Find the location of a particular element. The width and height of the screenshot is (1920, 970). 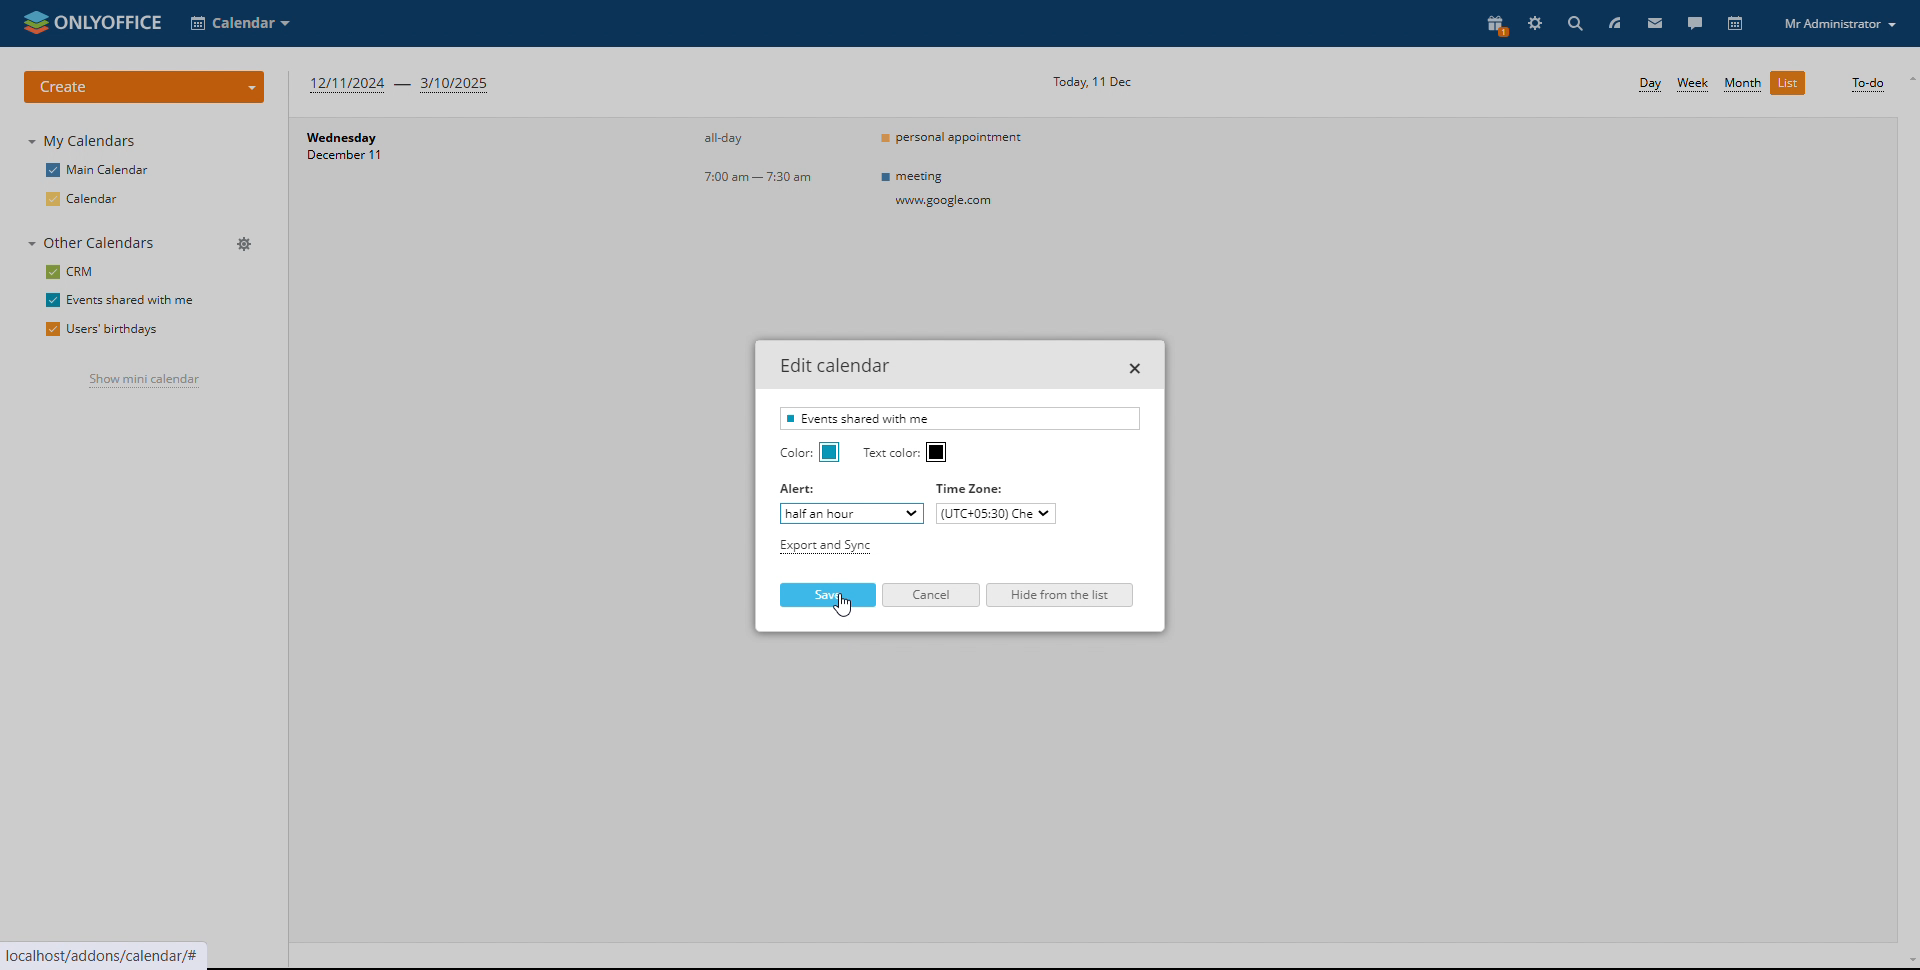

month view is located at coordinates (1741, 84).